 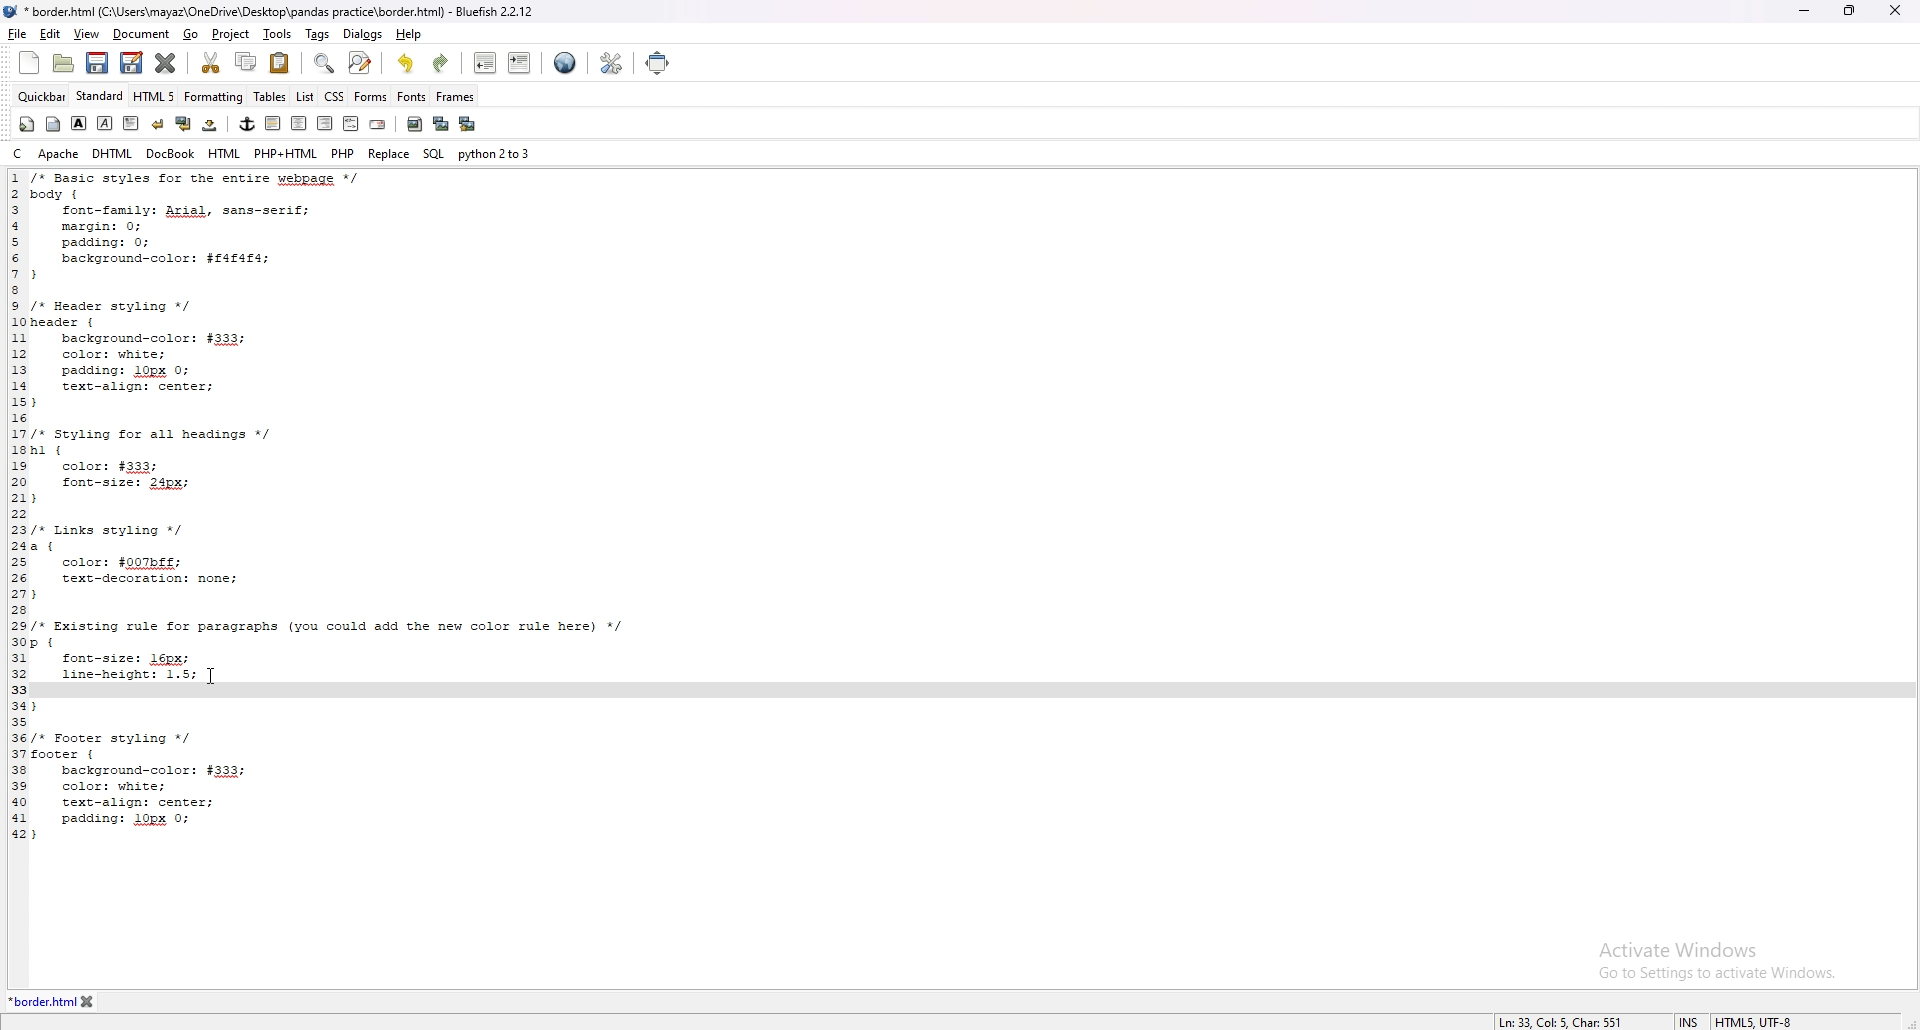 What do you see at coordinates (1899, 11) in the screenshot?
I see `close` at bounding box center [1899, 11].